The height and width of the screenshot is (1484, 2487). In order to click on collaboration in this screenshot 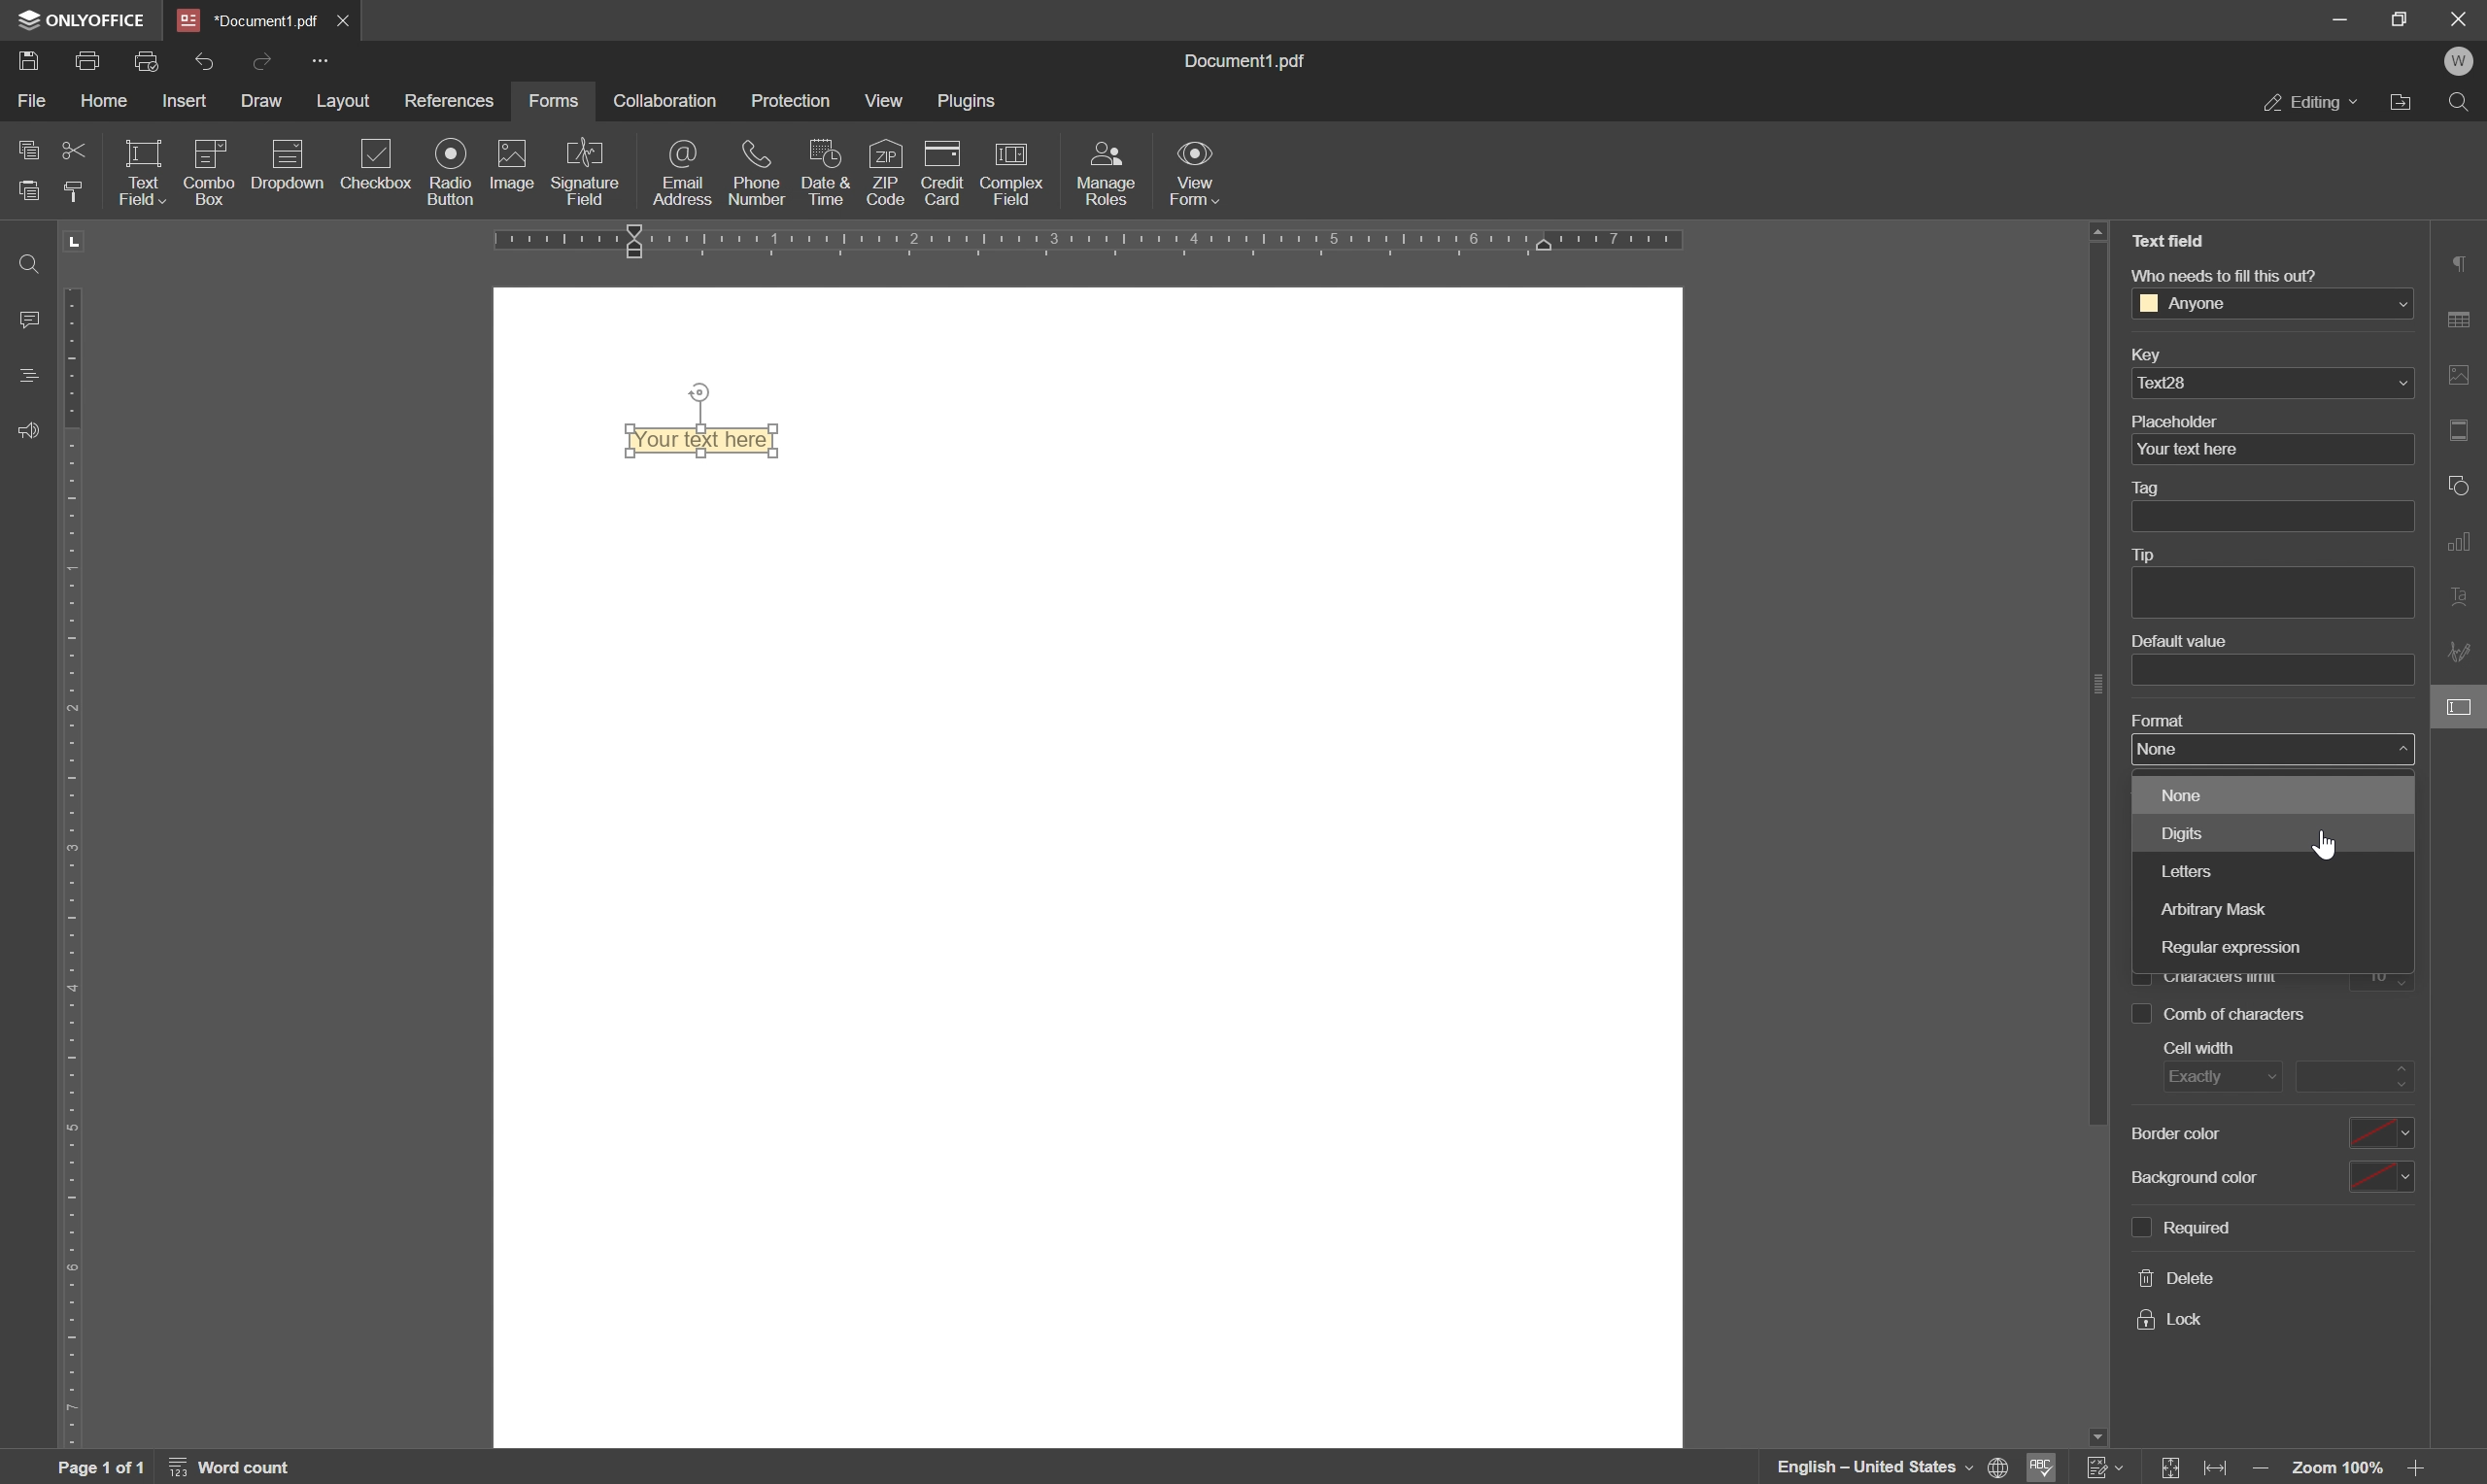, I will do `click(673, 98)`.